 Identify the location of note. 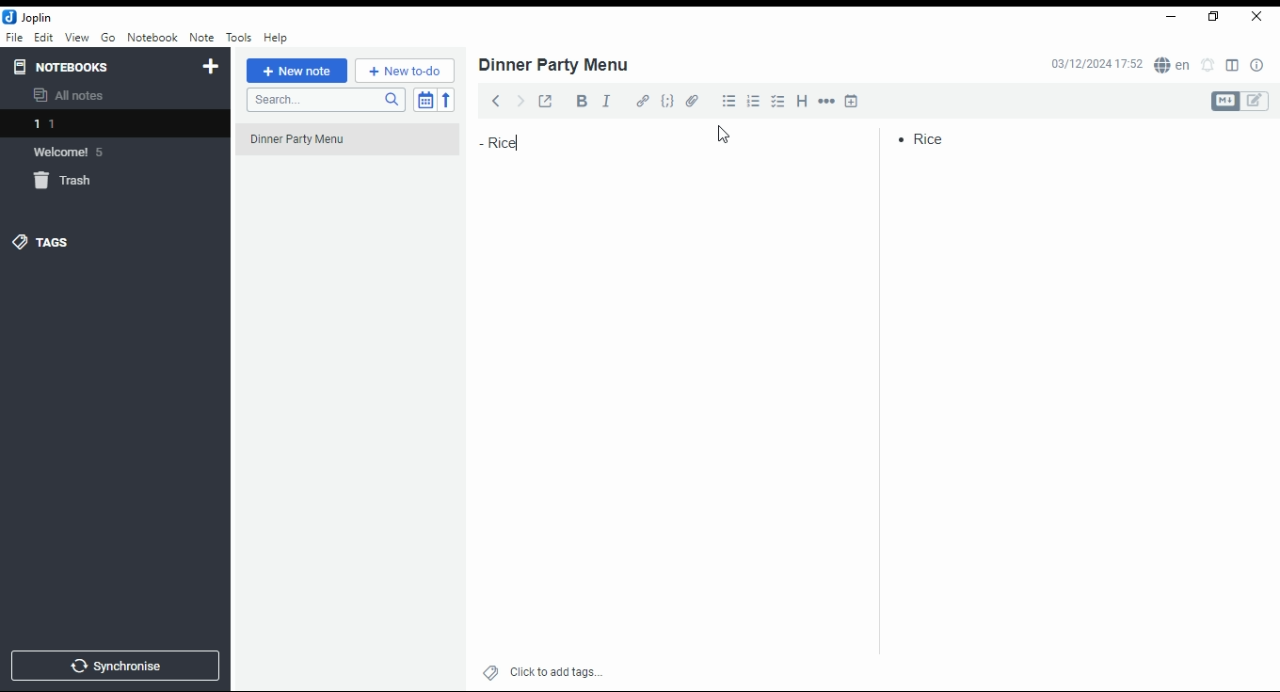
(200, 38).